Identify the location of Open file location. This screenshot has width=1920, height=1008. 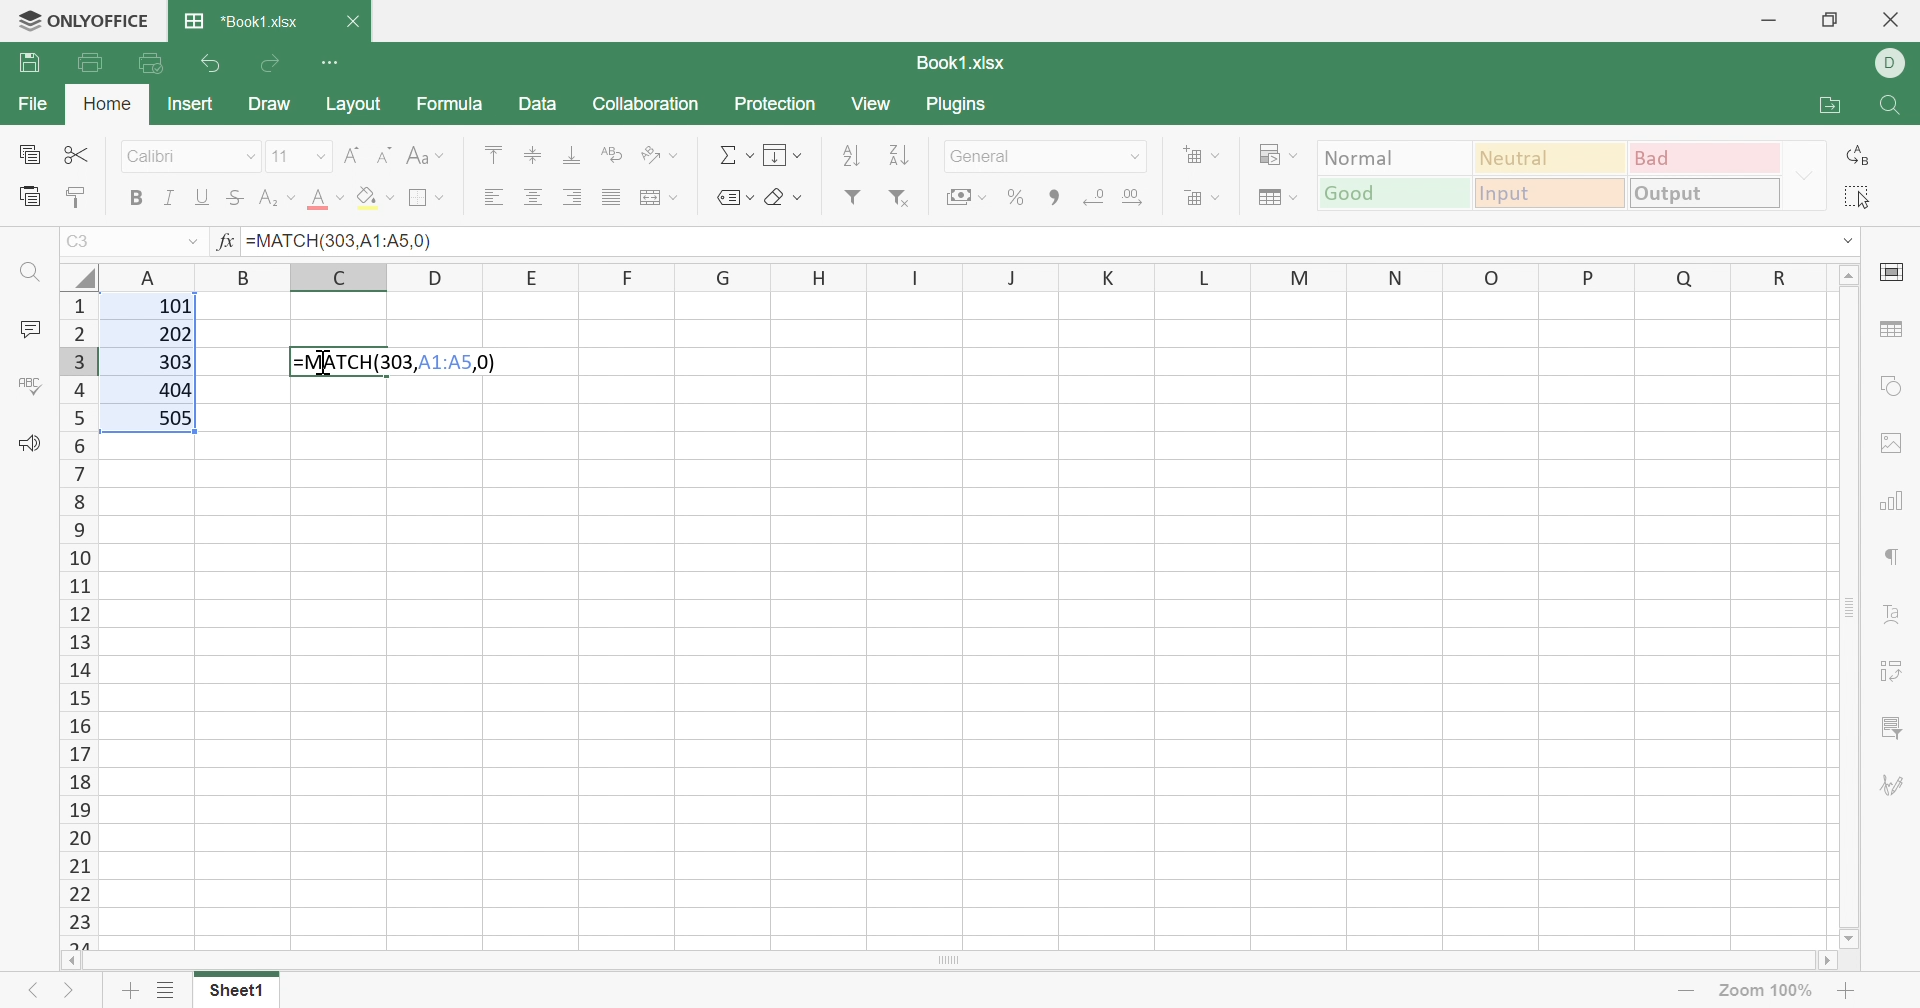
(1820, 104).